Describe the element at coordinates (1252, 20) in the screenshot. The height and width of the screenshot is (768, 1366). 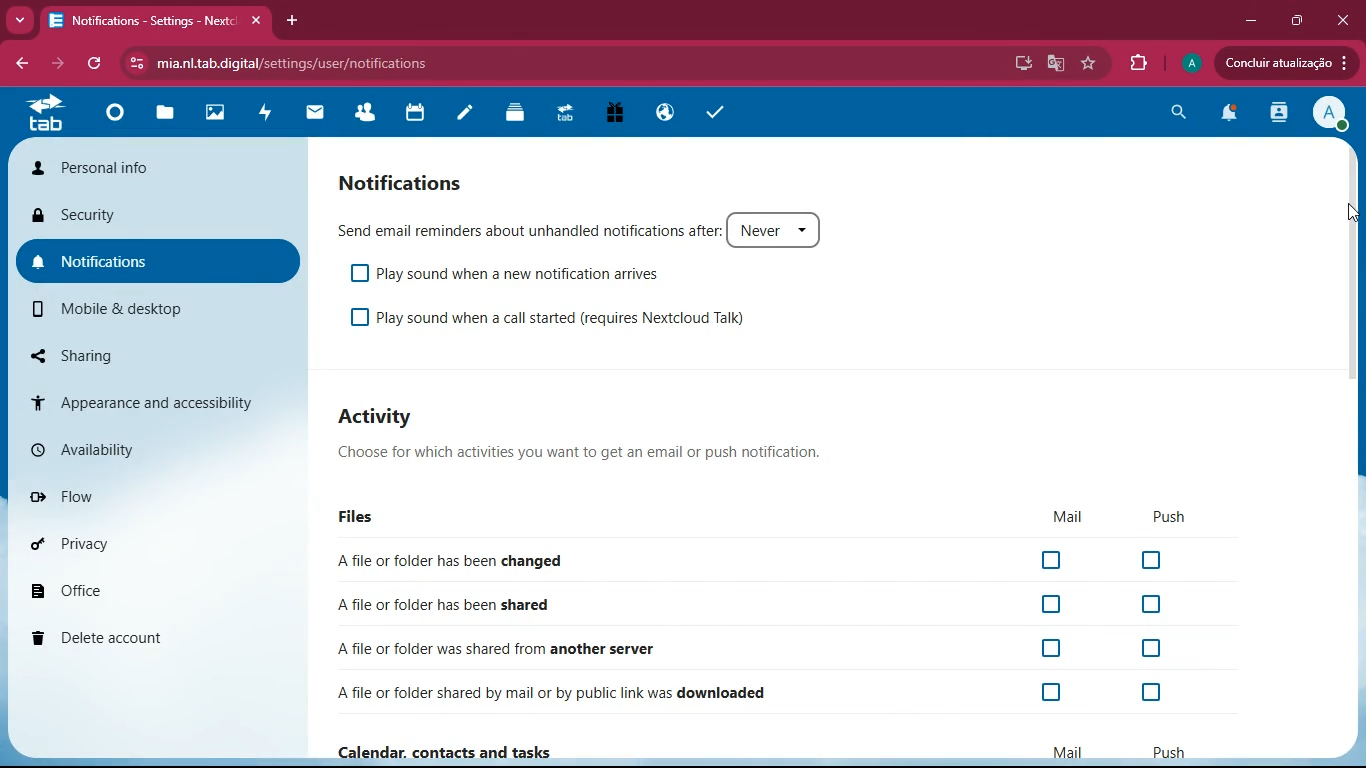
I see `minimize` at that location.